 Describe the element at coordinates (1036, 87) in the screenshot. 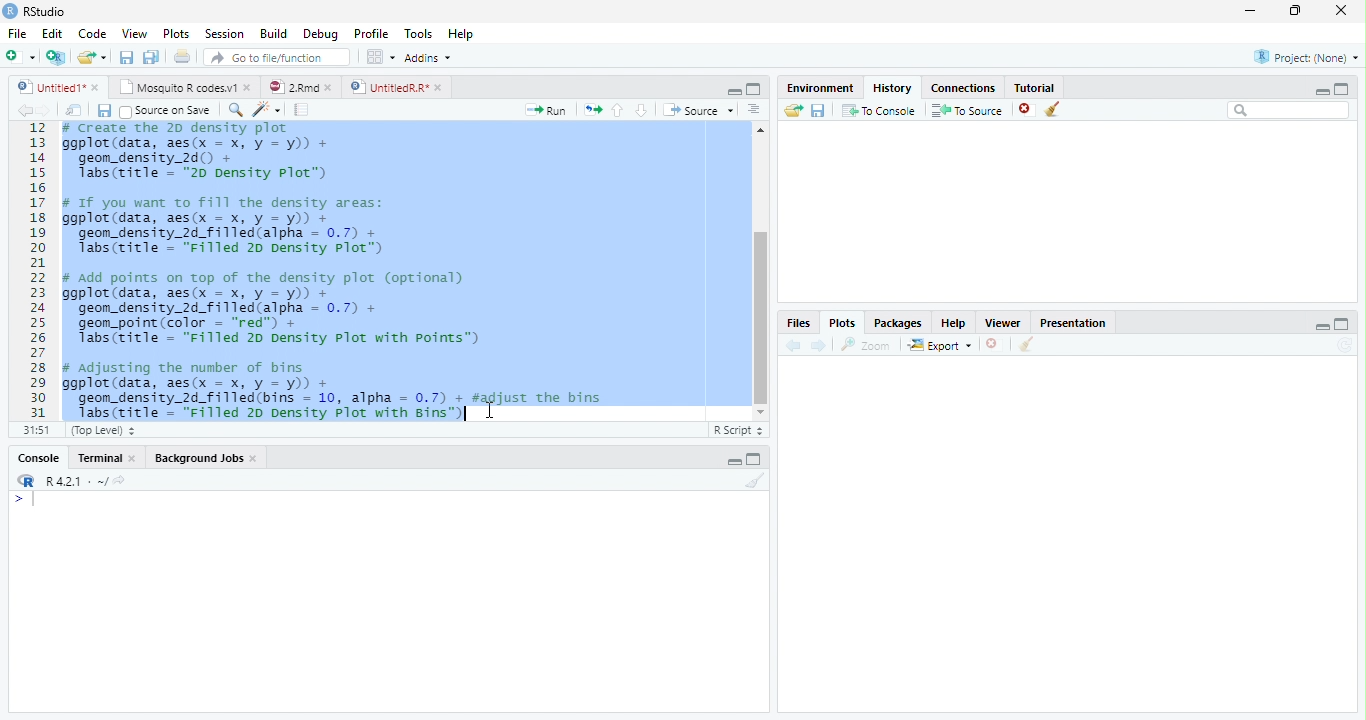

I see `Tutorial` at that location.